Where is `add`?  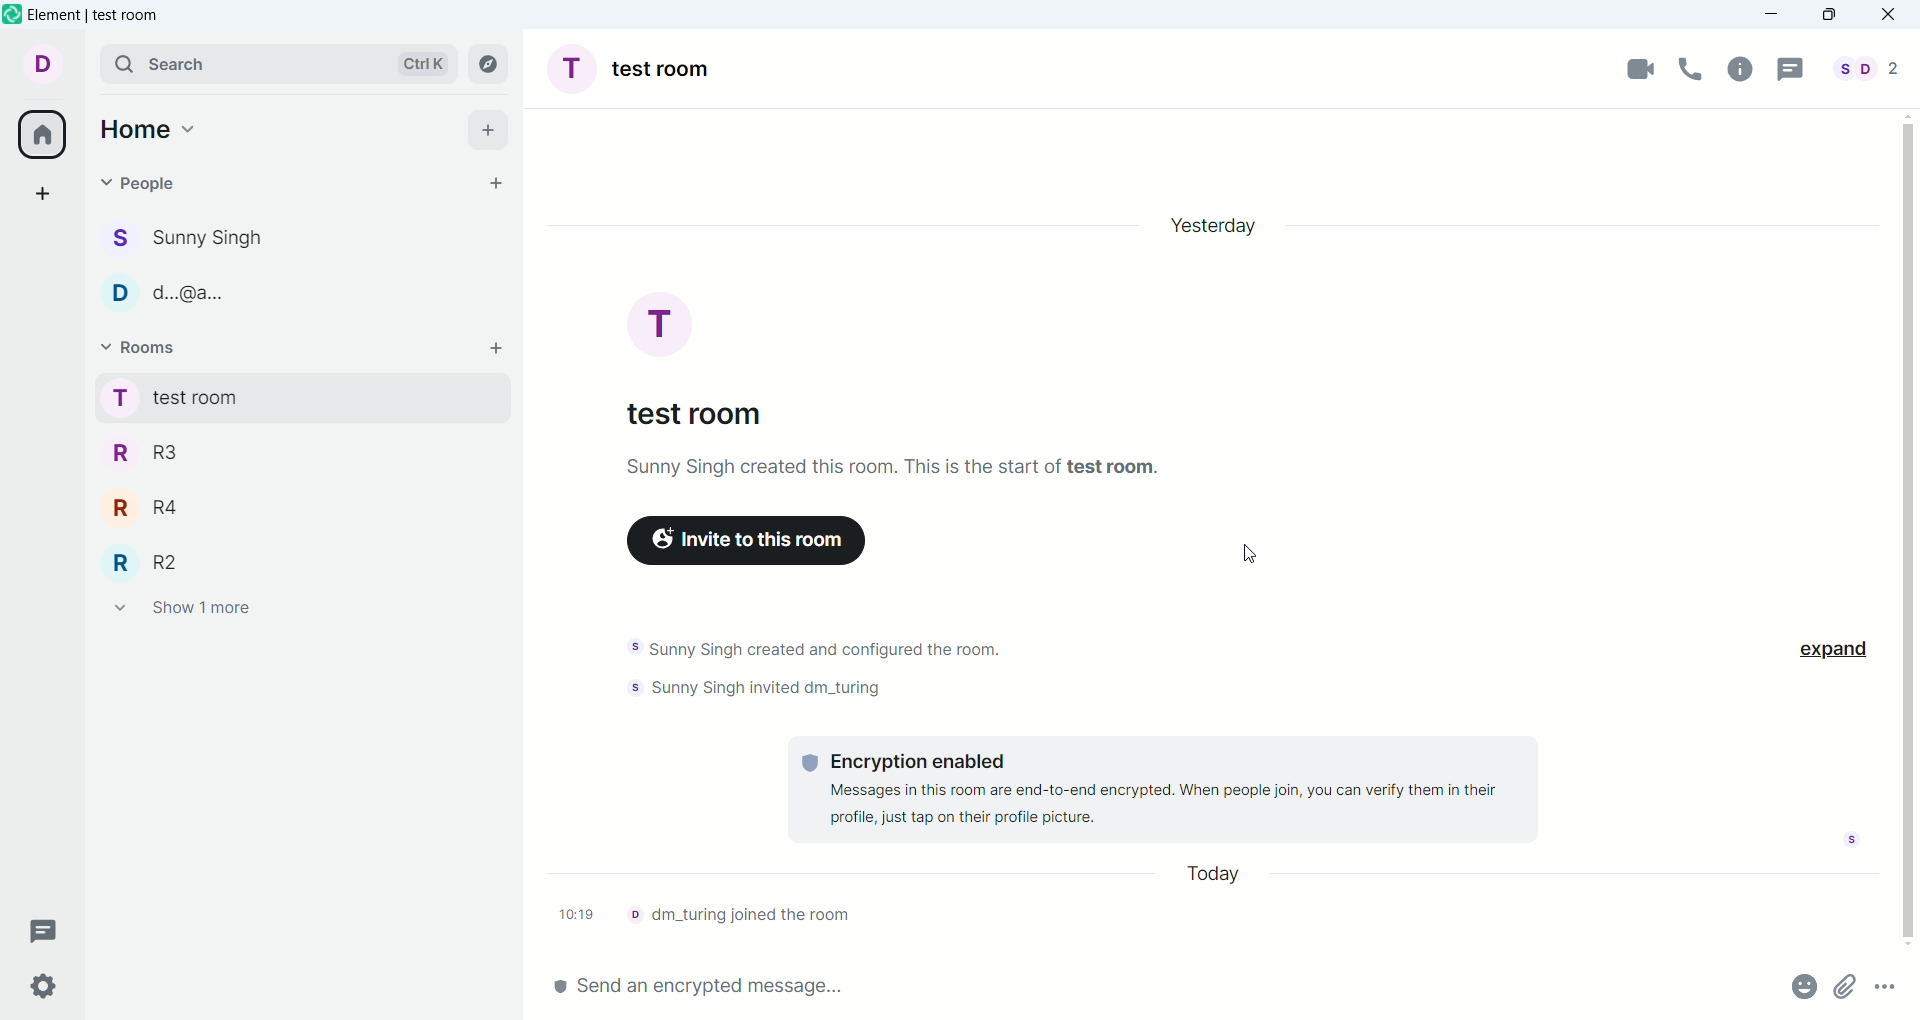 add is located at coordinates (495, 348).